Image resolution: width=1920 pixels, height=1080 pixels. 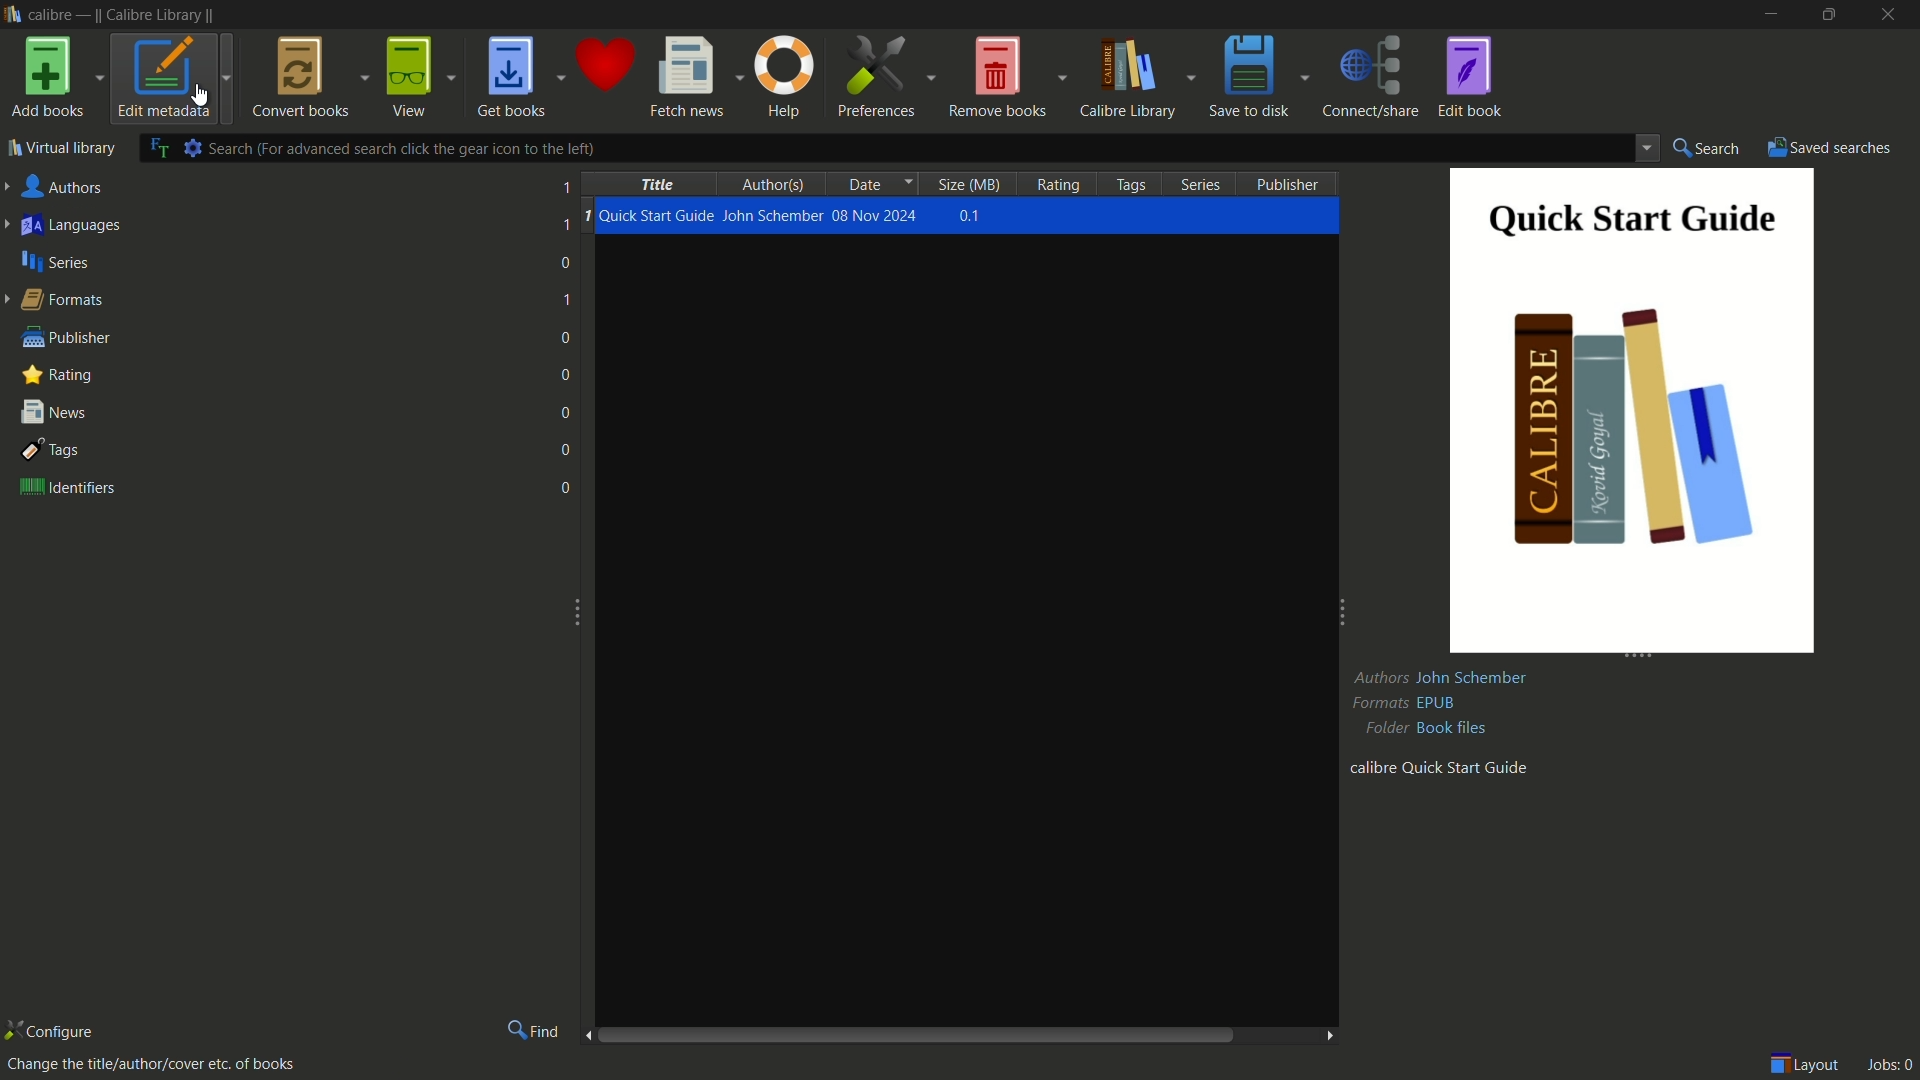 I want to click on advance search, so click(x=172, y=148).